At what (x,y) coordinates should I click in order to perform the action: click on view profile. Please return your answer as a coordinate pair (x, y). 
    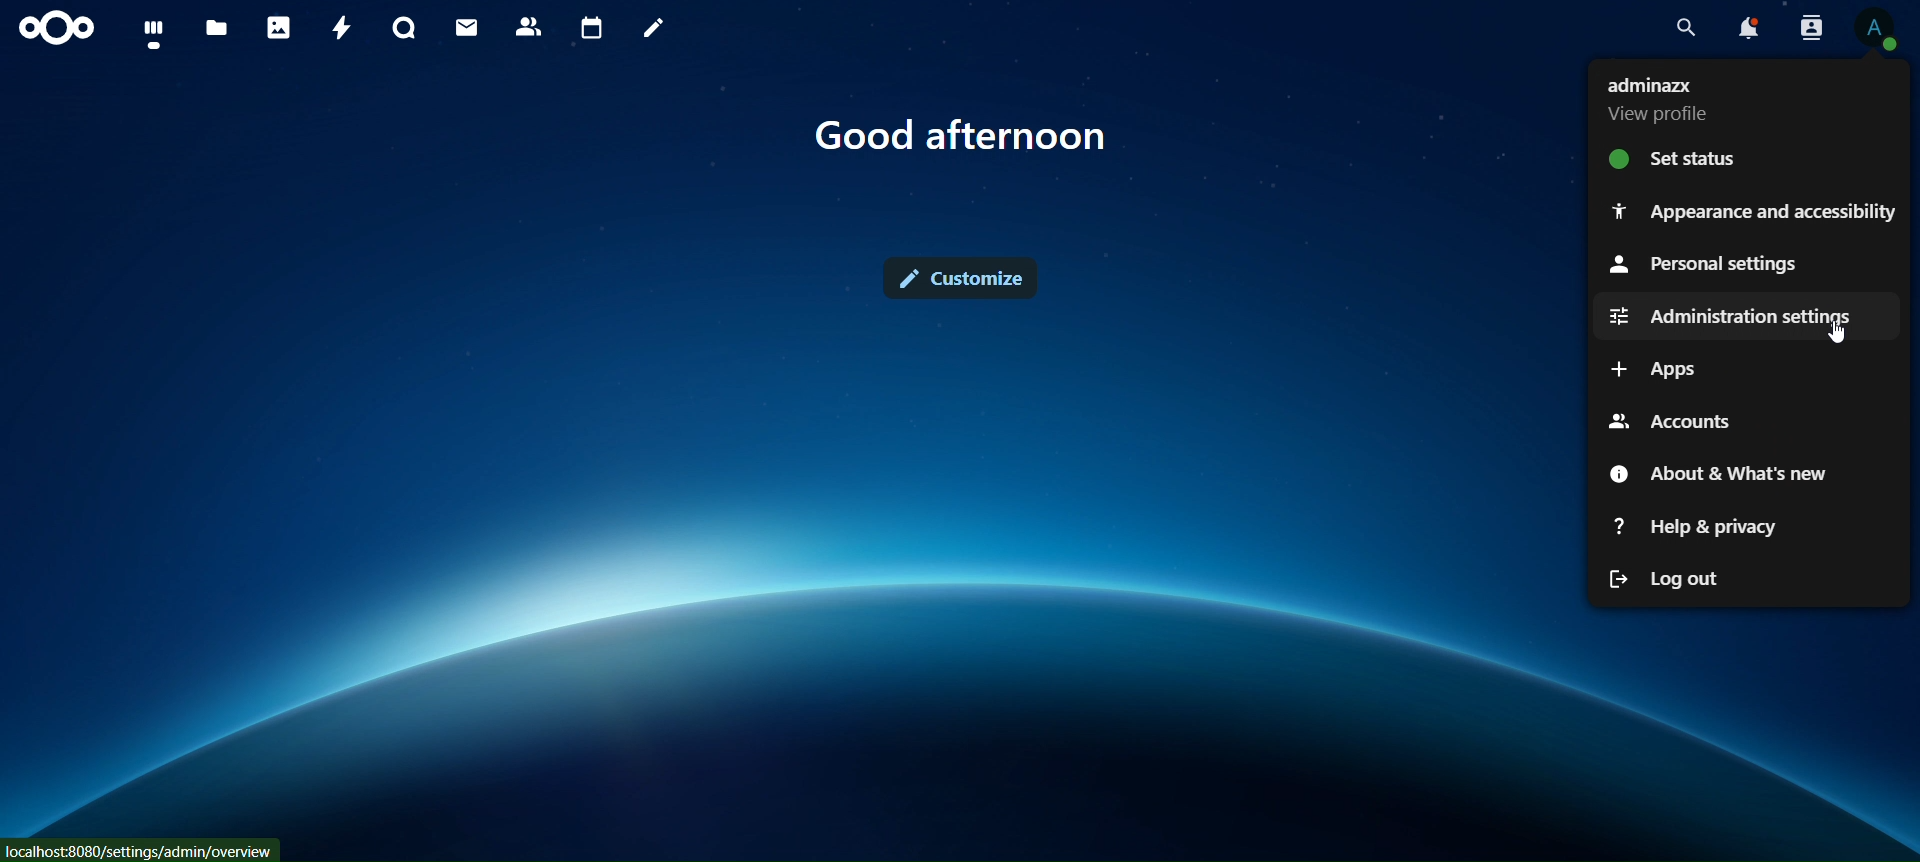
    Looking at the image, I should click on (1660, 103).